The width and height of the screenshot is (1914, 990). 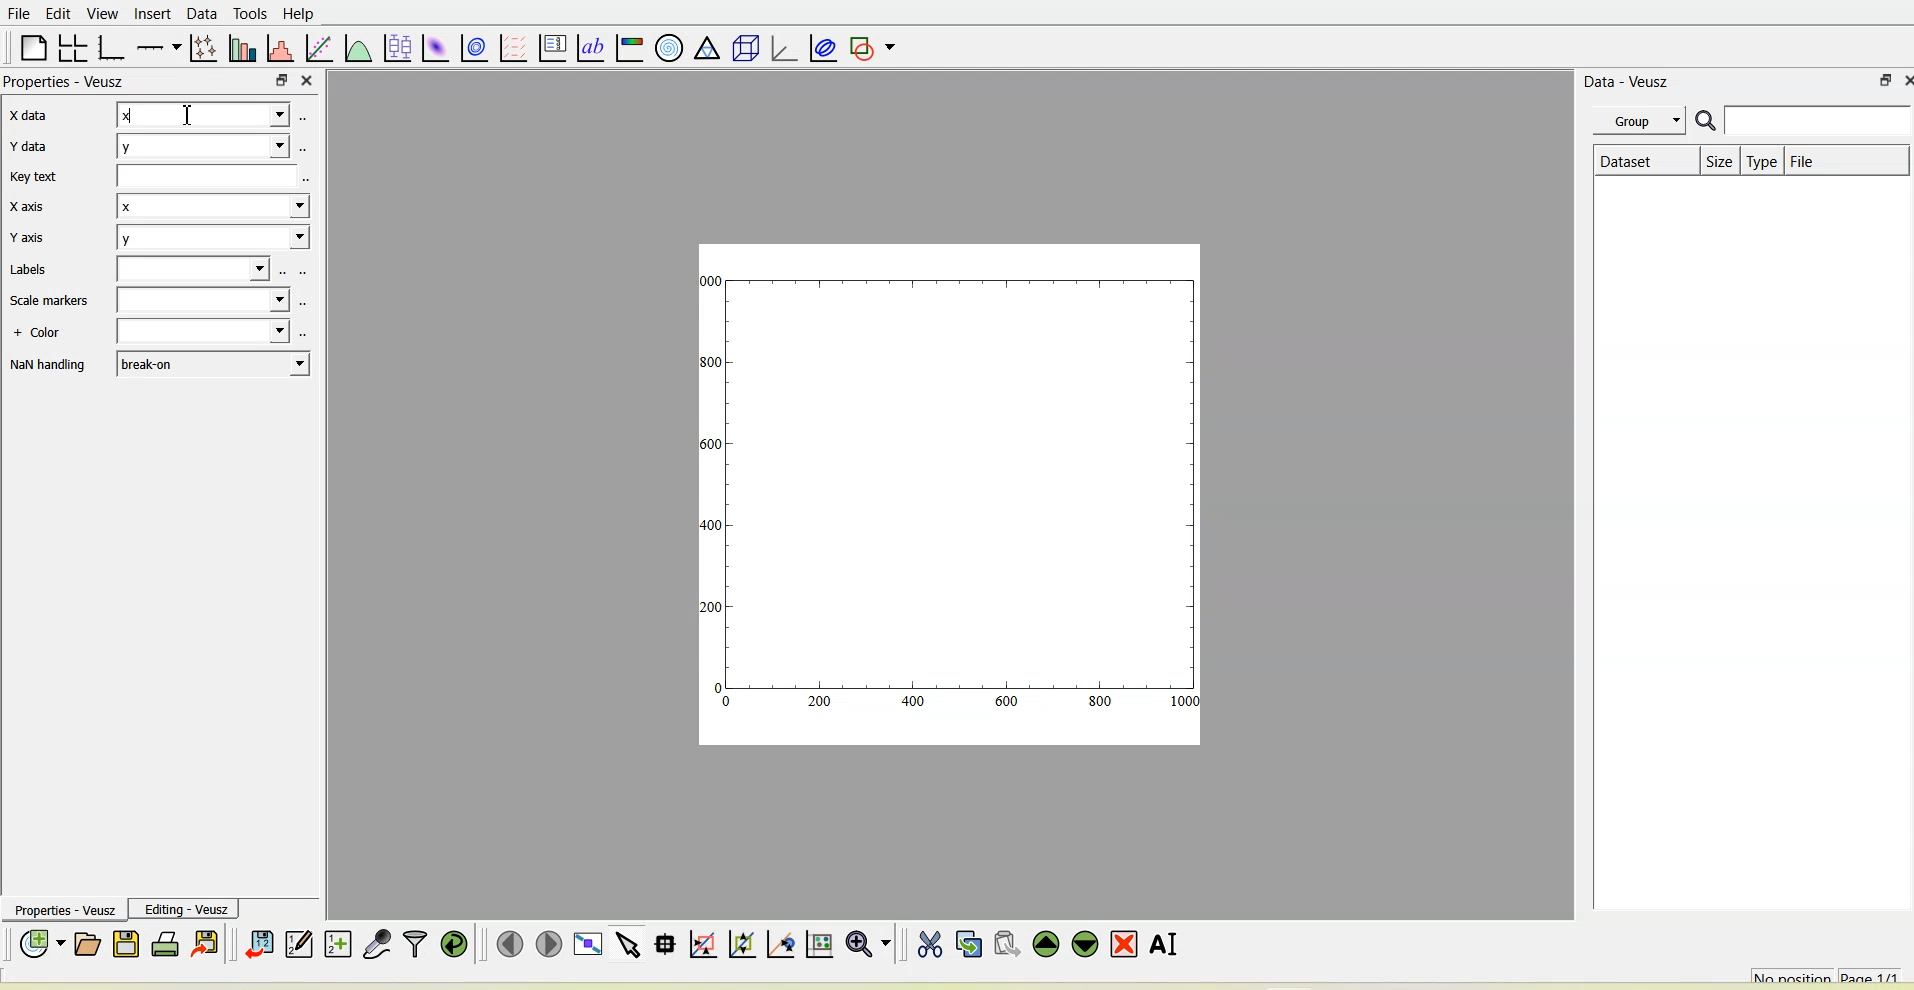 What do you see at coordinates (211, 363) in the screenshot?
I see `break-on ` at bounding box center [211, 363].